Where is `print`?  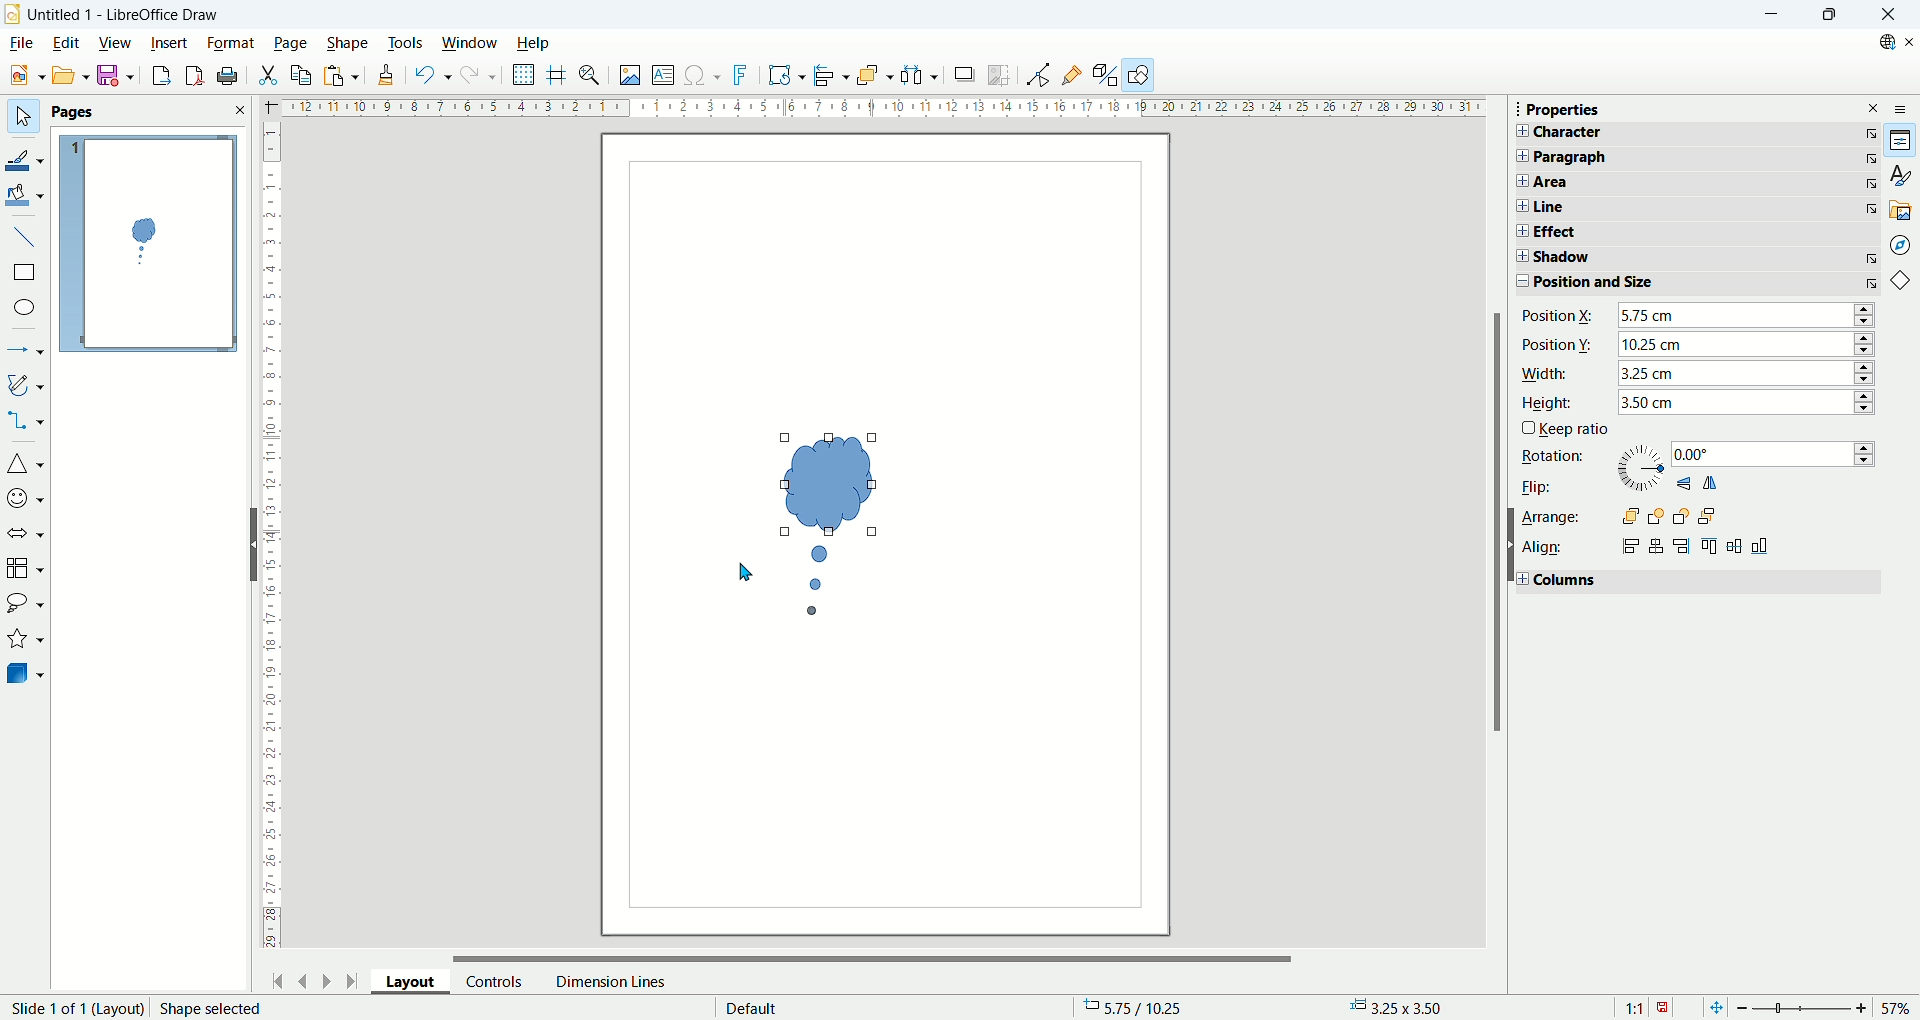 print is located at coordinates (228, 76).